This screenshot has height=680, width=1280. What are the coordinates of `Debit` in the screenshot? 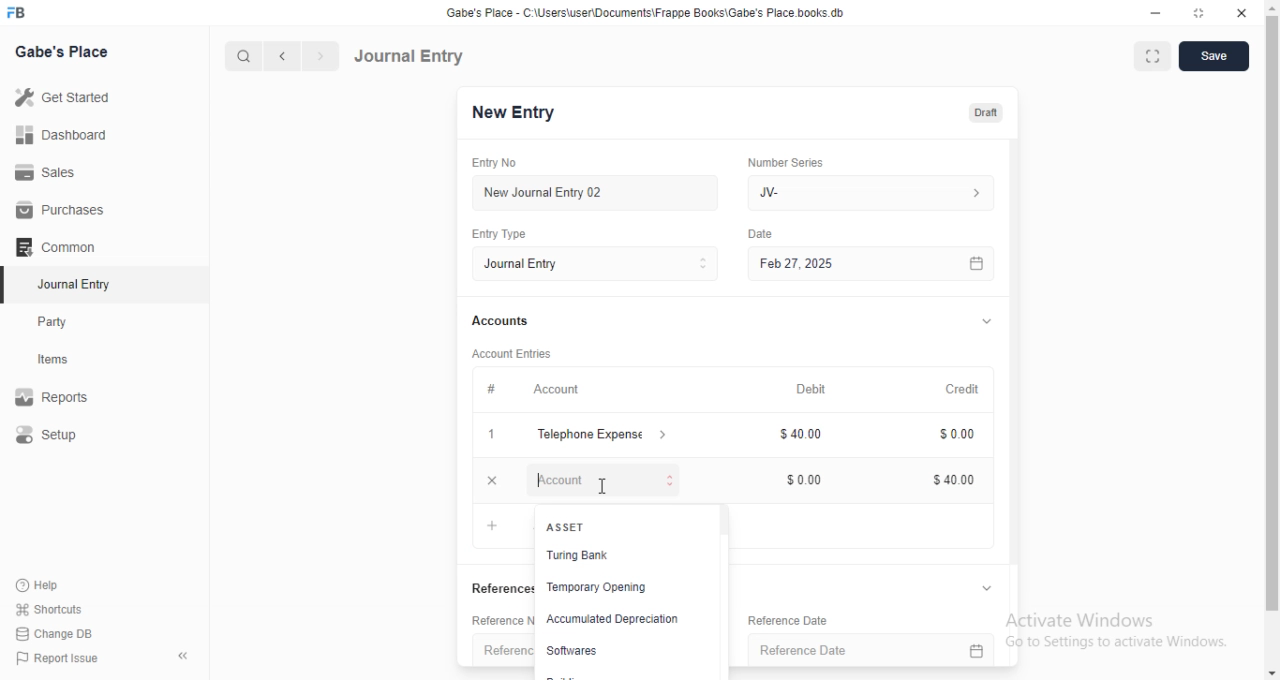 It's located at (819, 390).